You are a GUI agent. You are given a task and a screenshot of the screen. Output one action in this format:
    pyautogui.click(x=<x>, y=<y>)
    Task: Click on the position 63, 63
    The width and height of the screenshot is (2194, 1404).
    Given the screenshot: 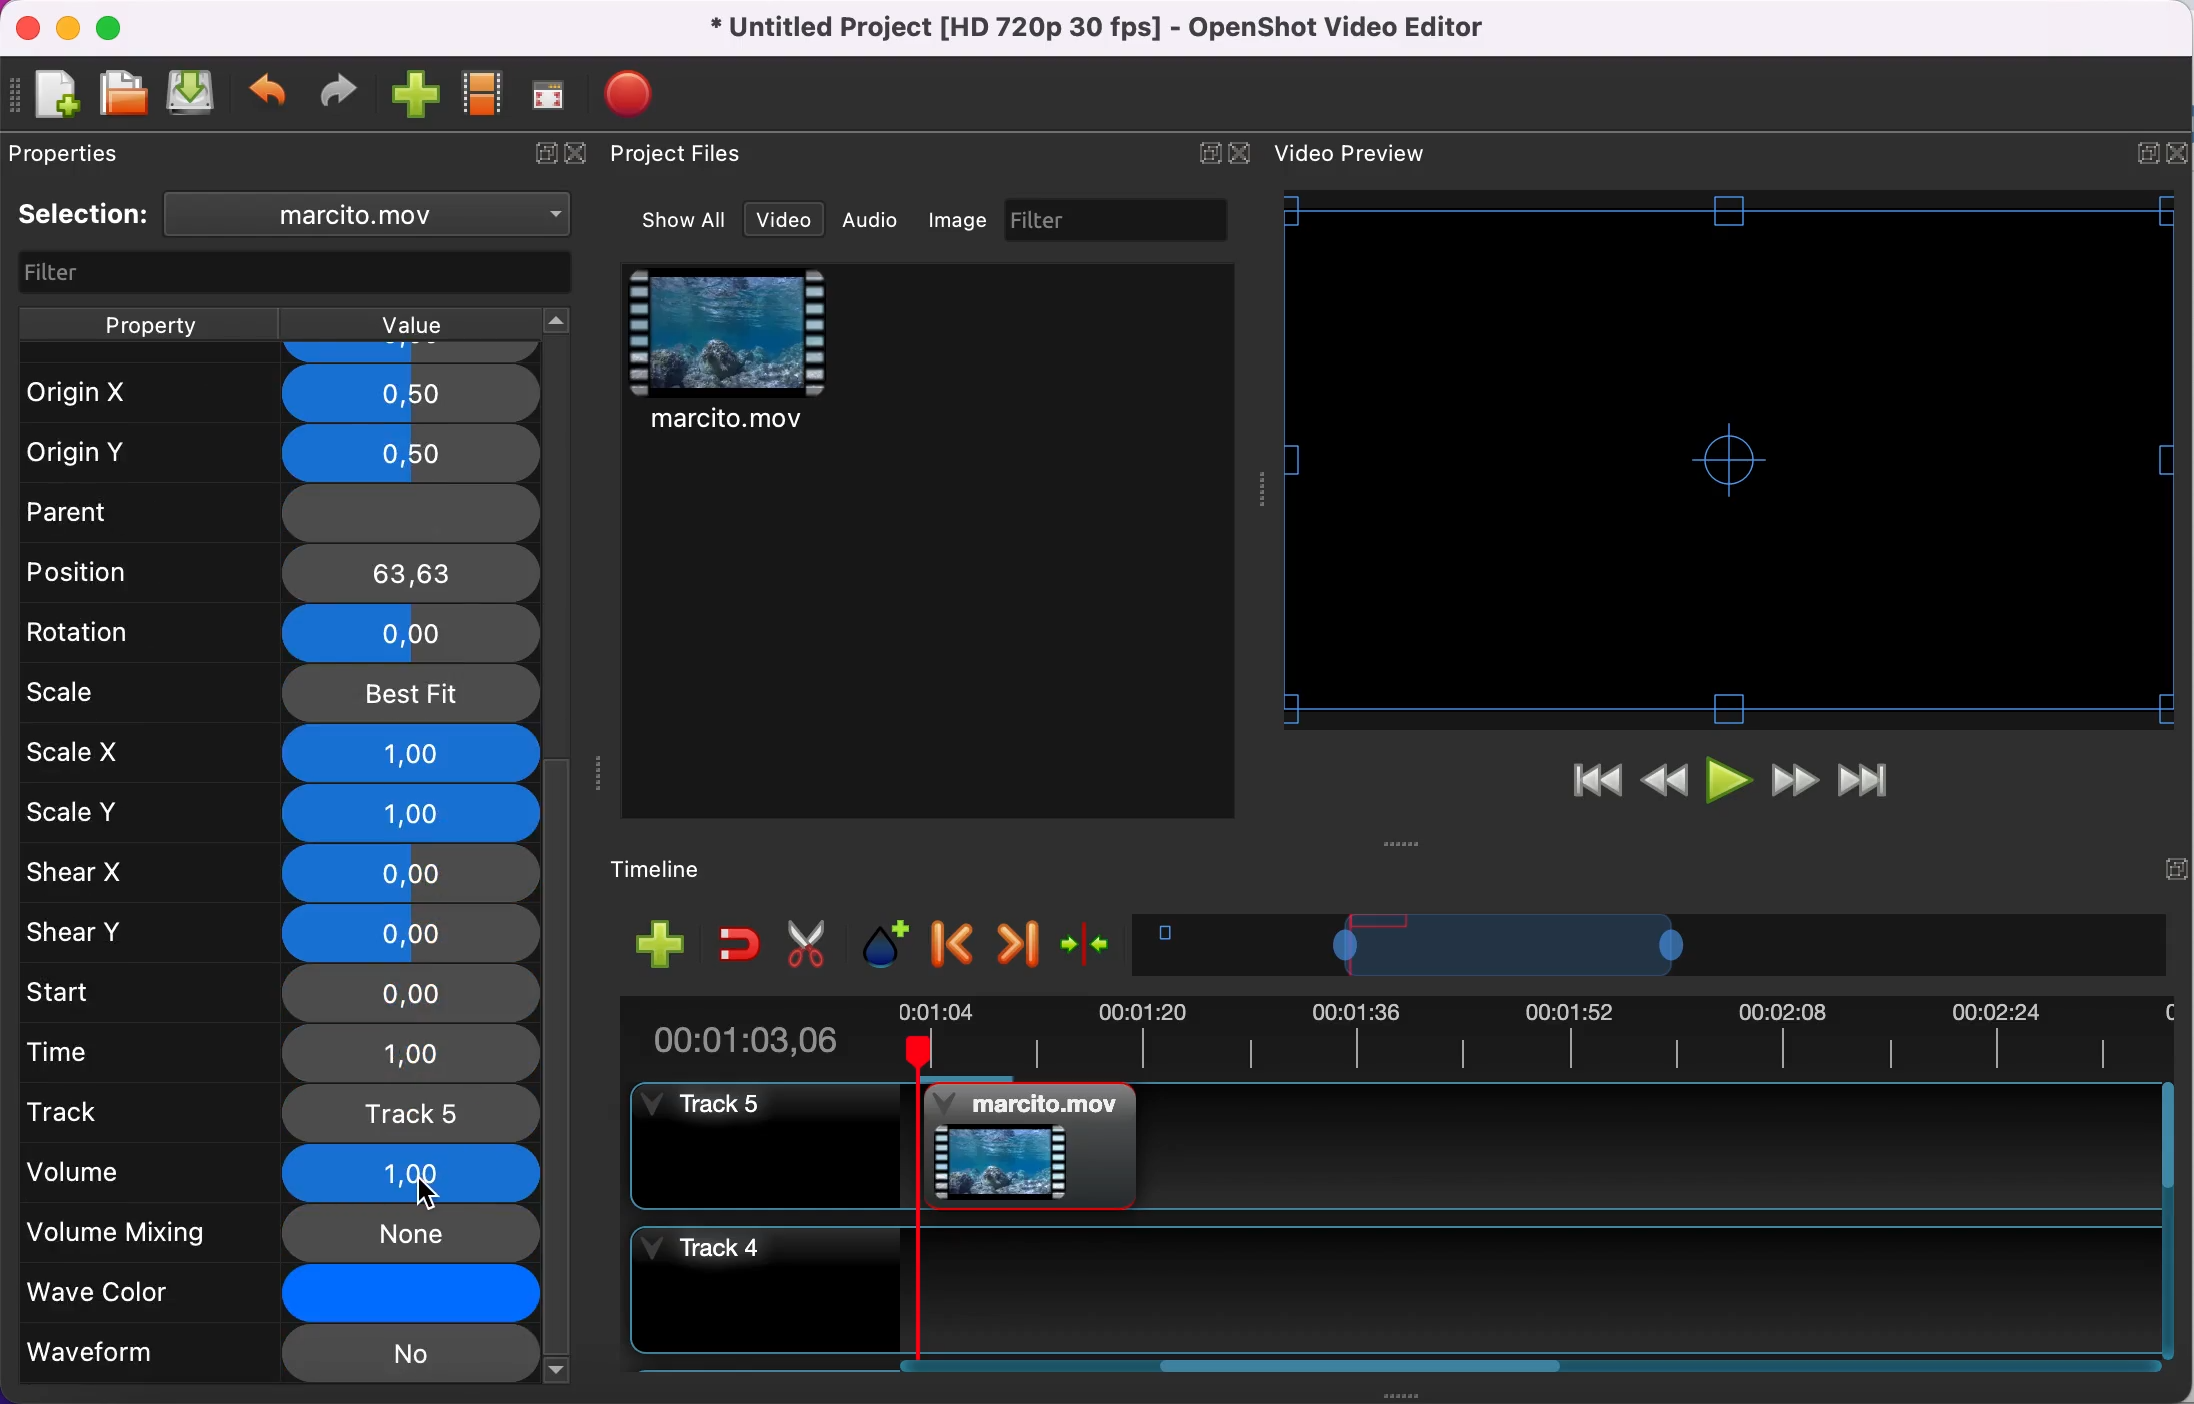 What is the action you would take?
    pyautogui.click(x=284, y=571)
    